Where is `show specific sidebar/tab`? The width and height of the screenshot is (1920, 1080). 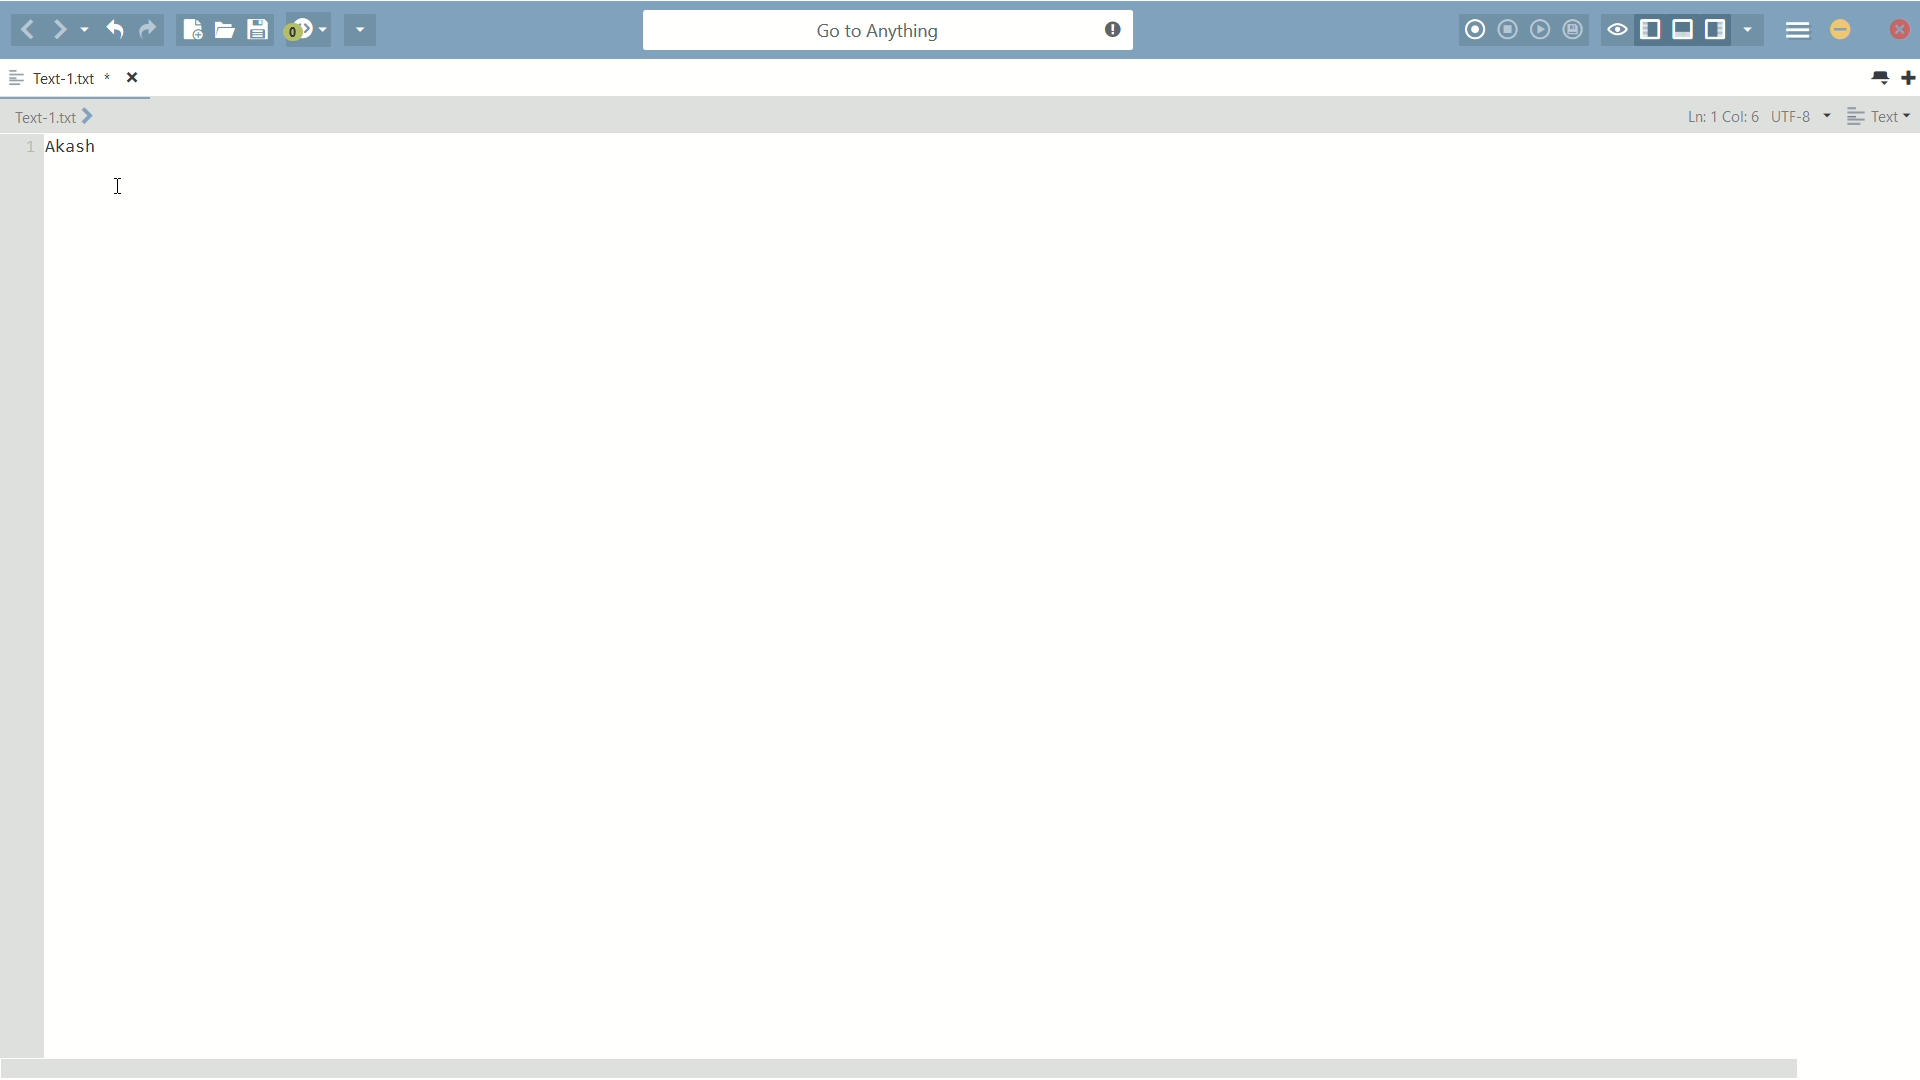
show specific sidebar/tab is located at coordinates (1748, 29).